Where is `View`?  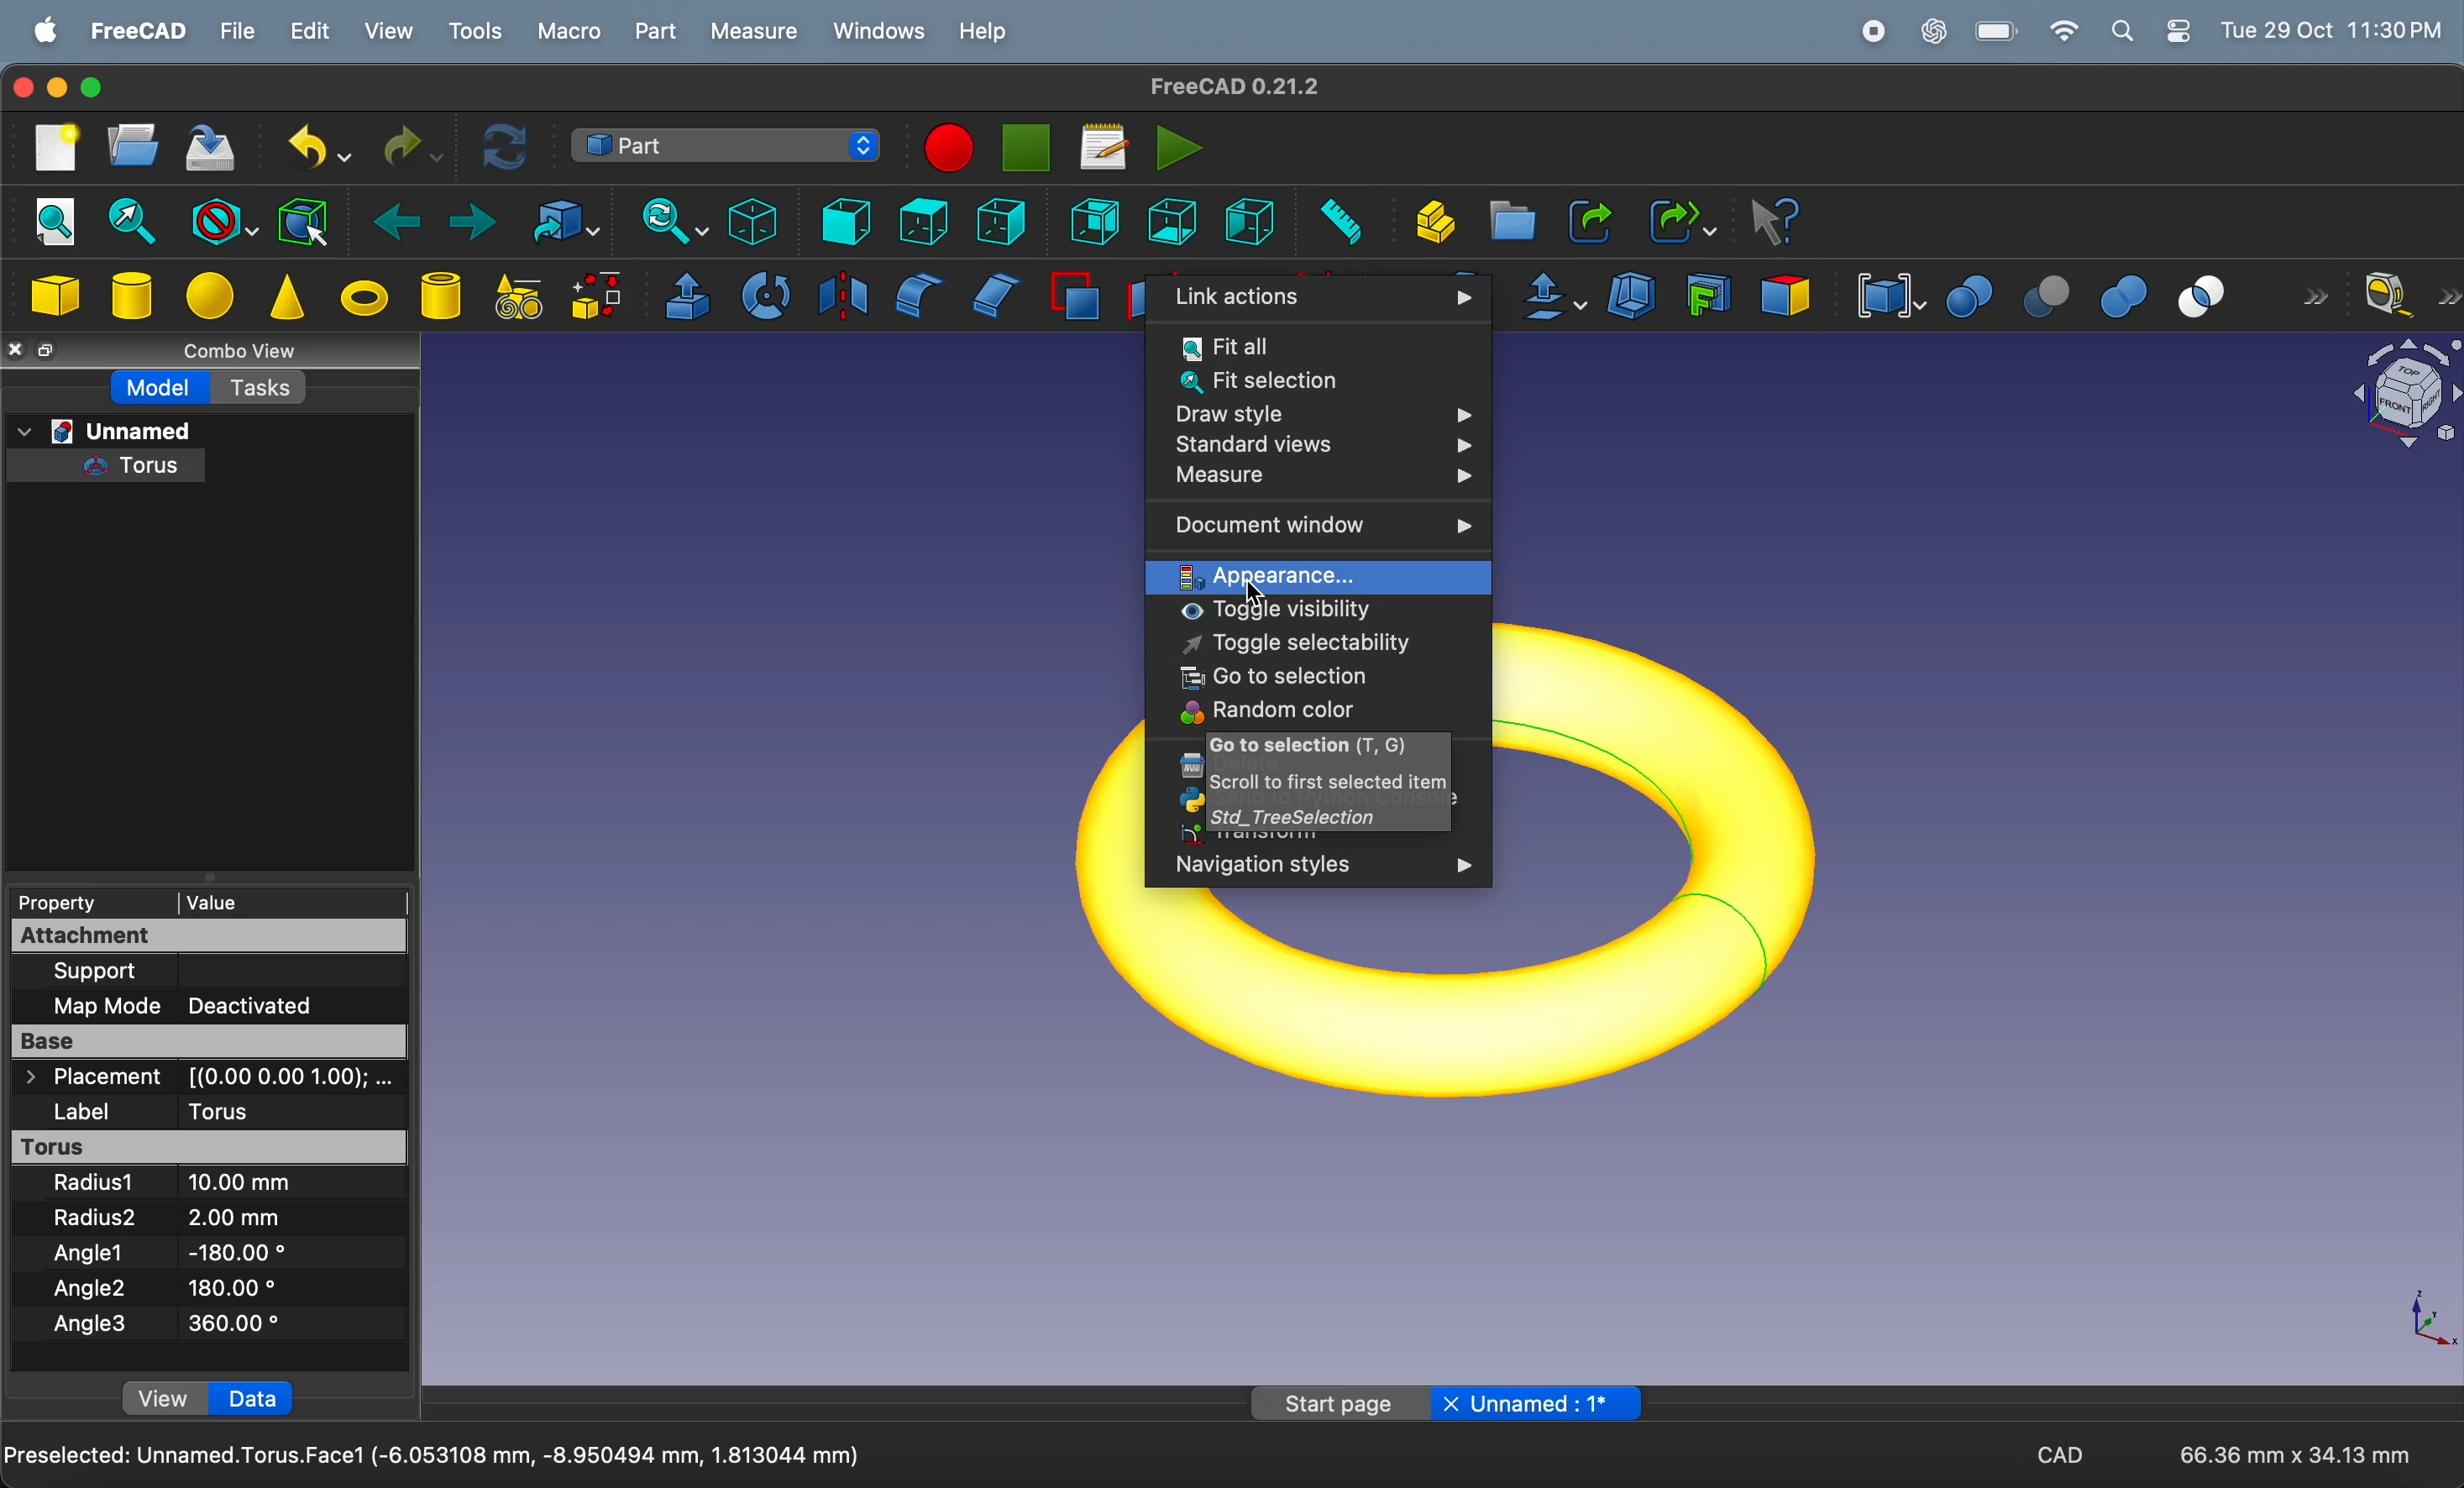 View is located at coordinates (165, 1397).